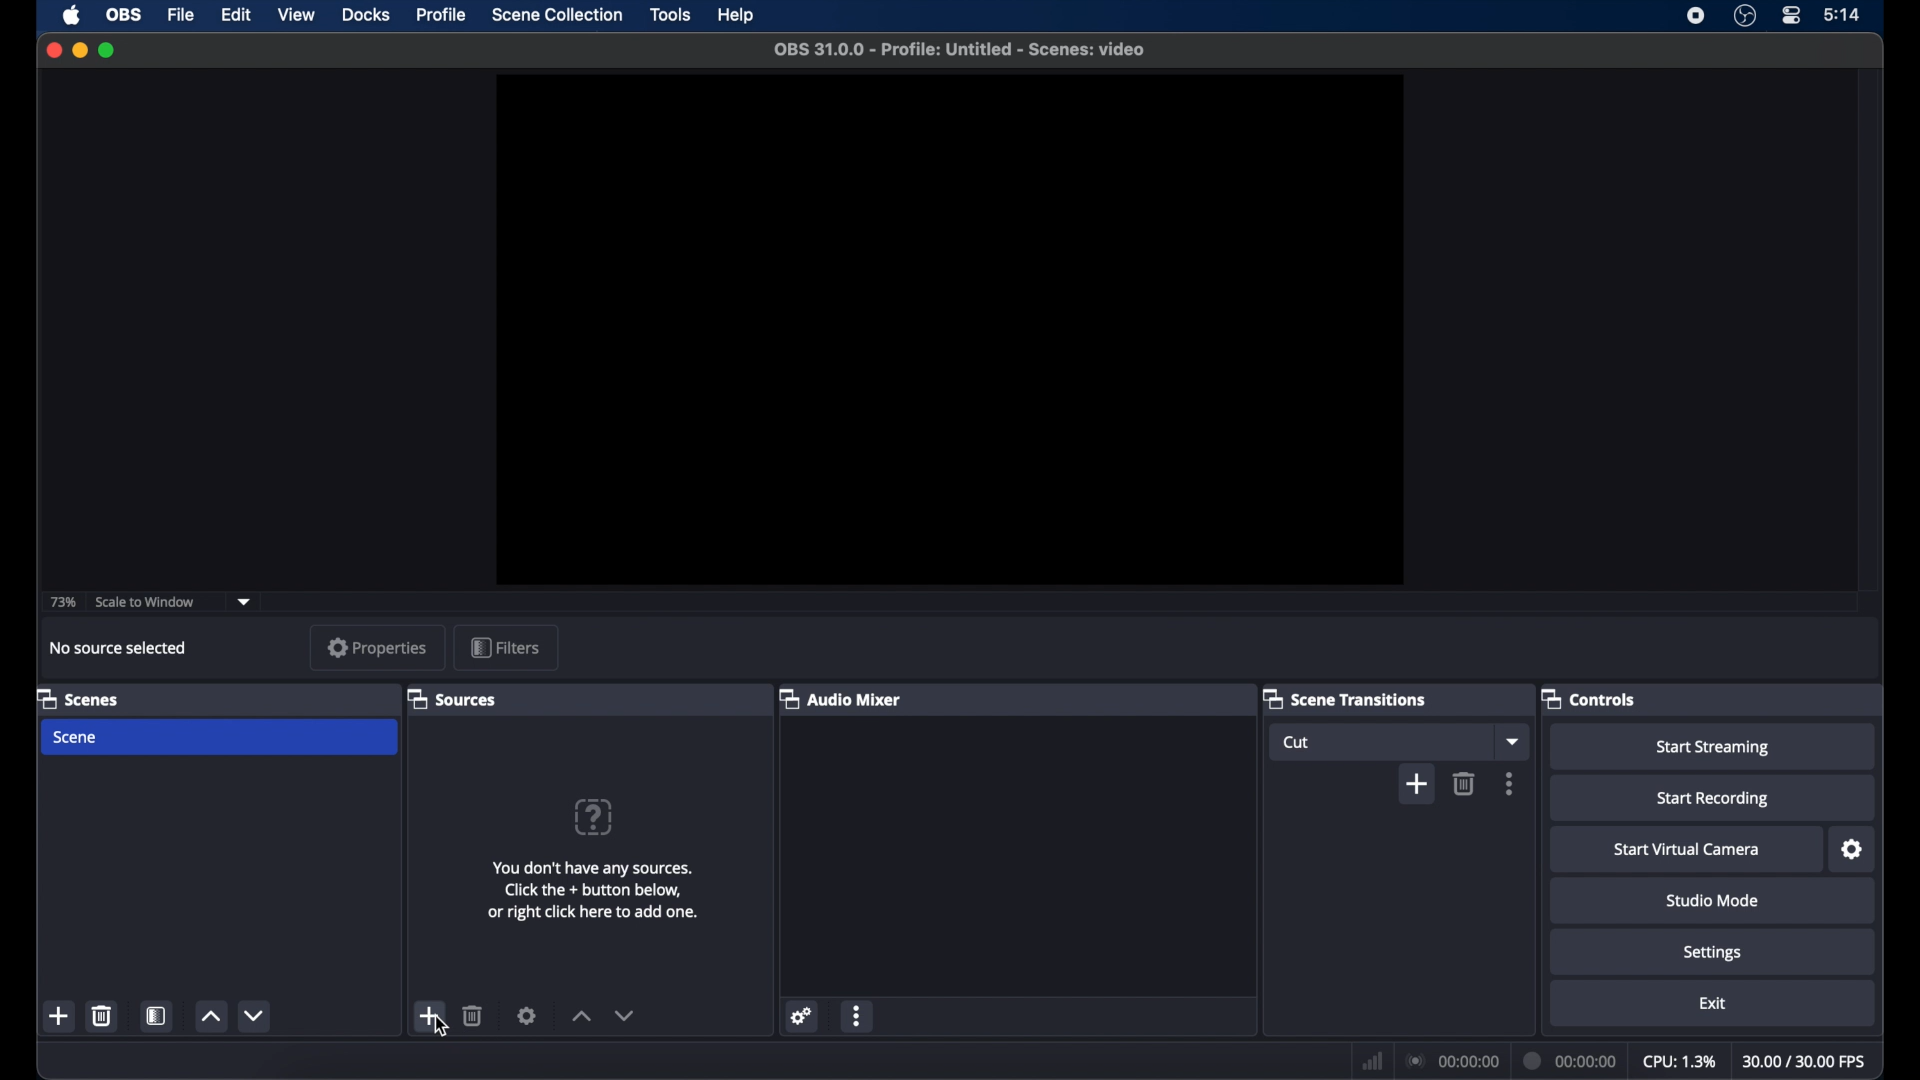  Describe the element at coordinates (1370, 1061) in the screenshot. I see `network` at that location.